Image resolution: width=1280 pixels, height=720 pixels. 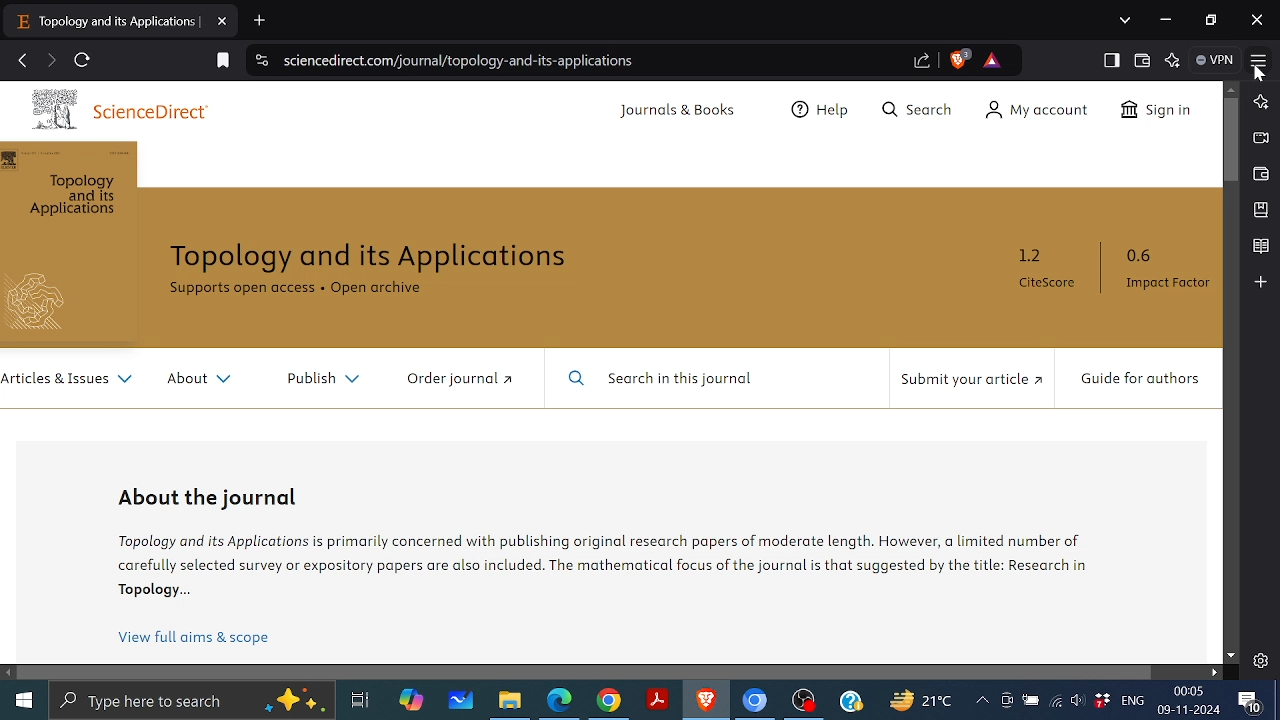 What do you see at coordinates (705, 702) in the screenshot?
I see `Brave Browser` at bounding box center [705, 702].